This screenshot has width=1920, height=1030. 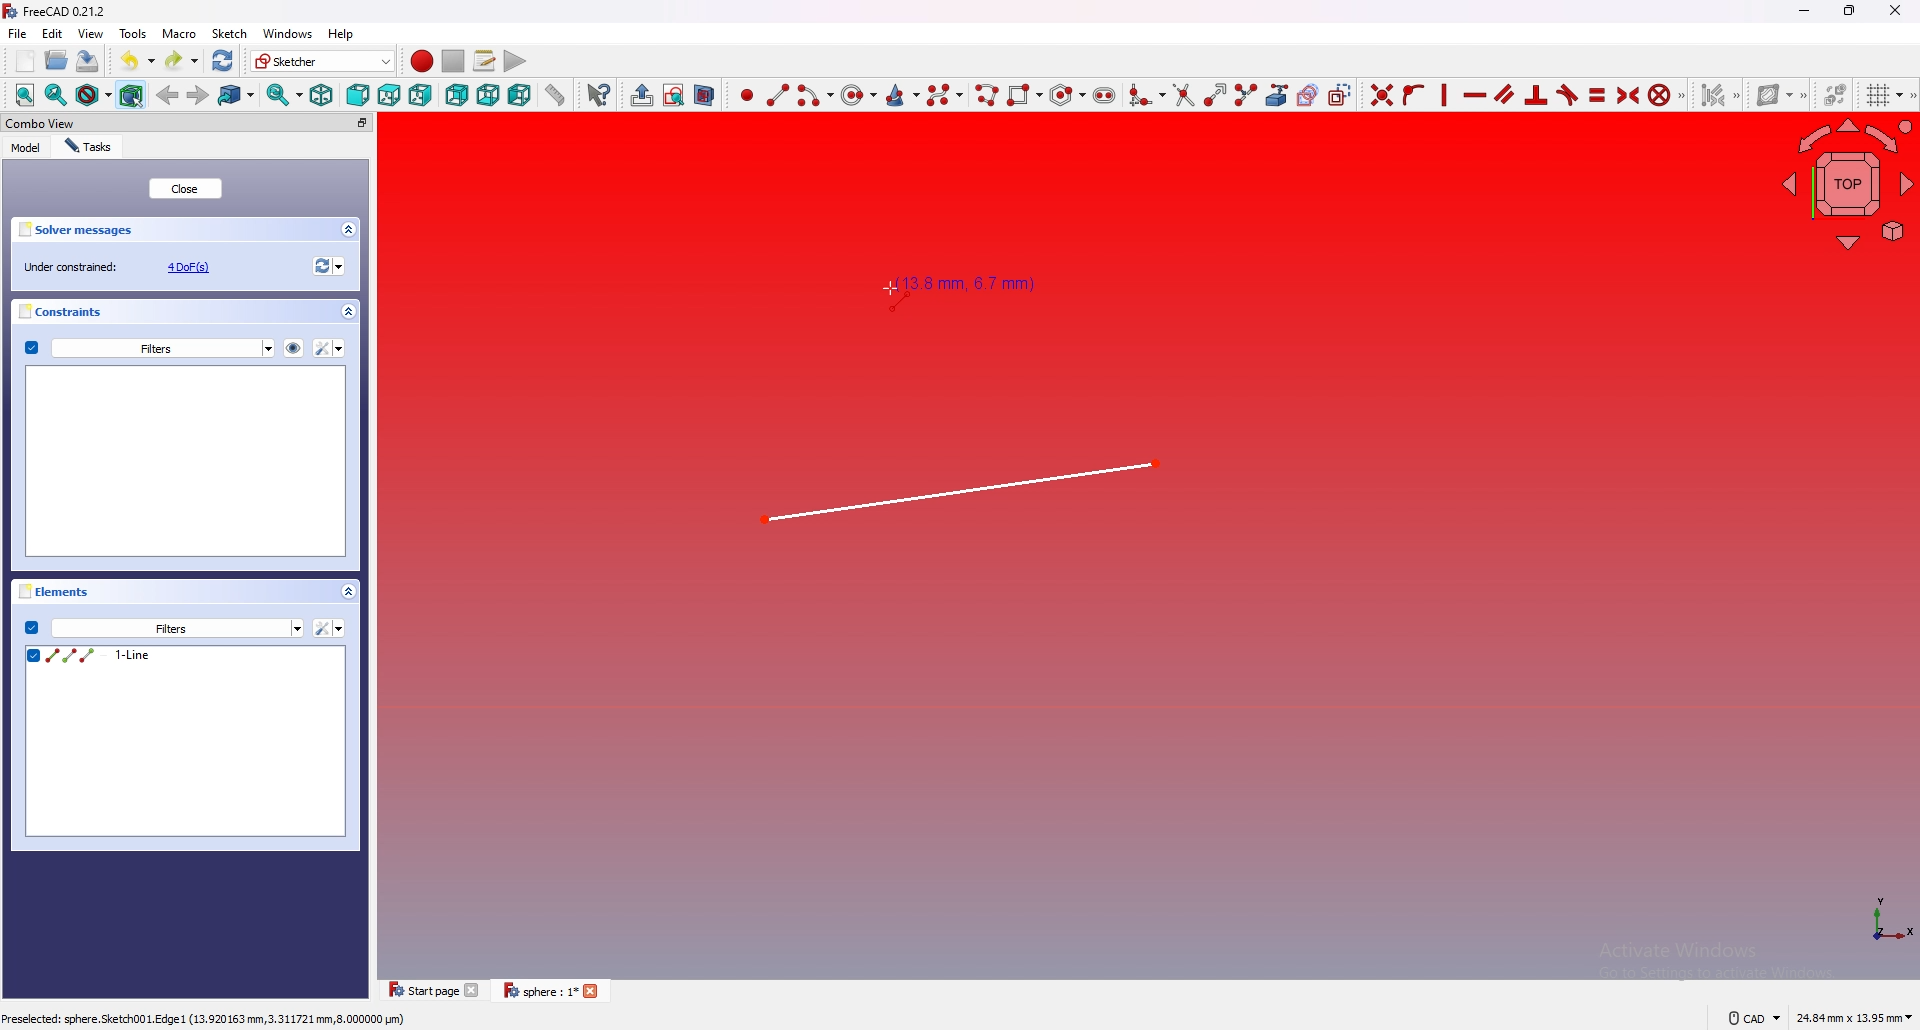 What do you see at coordinates (55, 96) in the screenshot?
I see `Fit selection` at bounding box center [55, 96].